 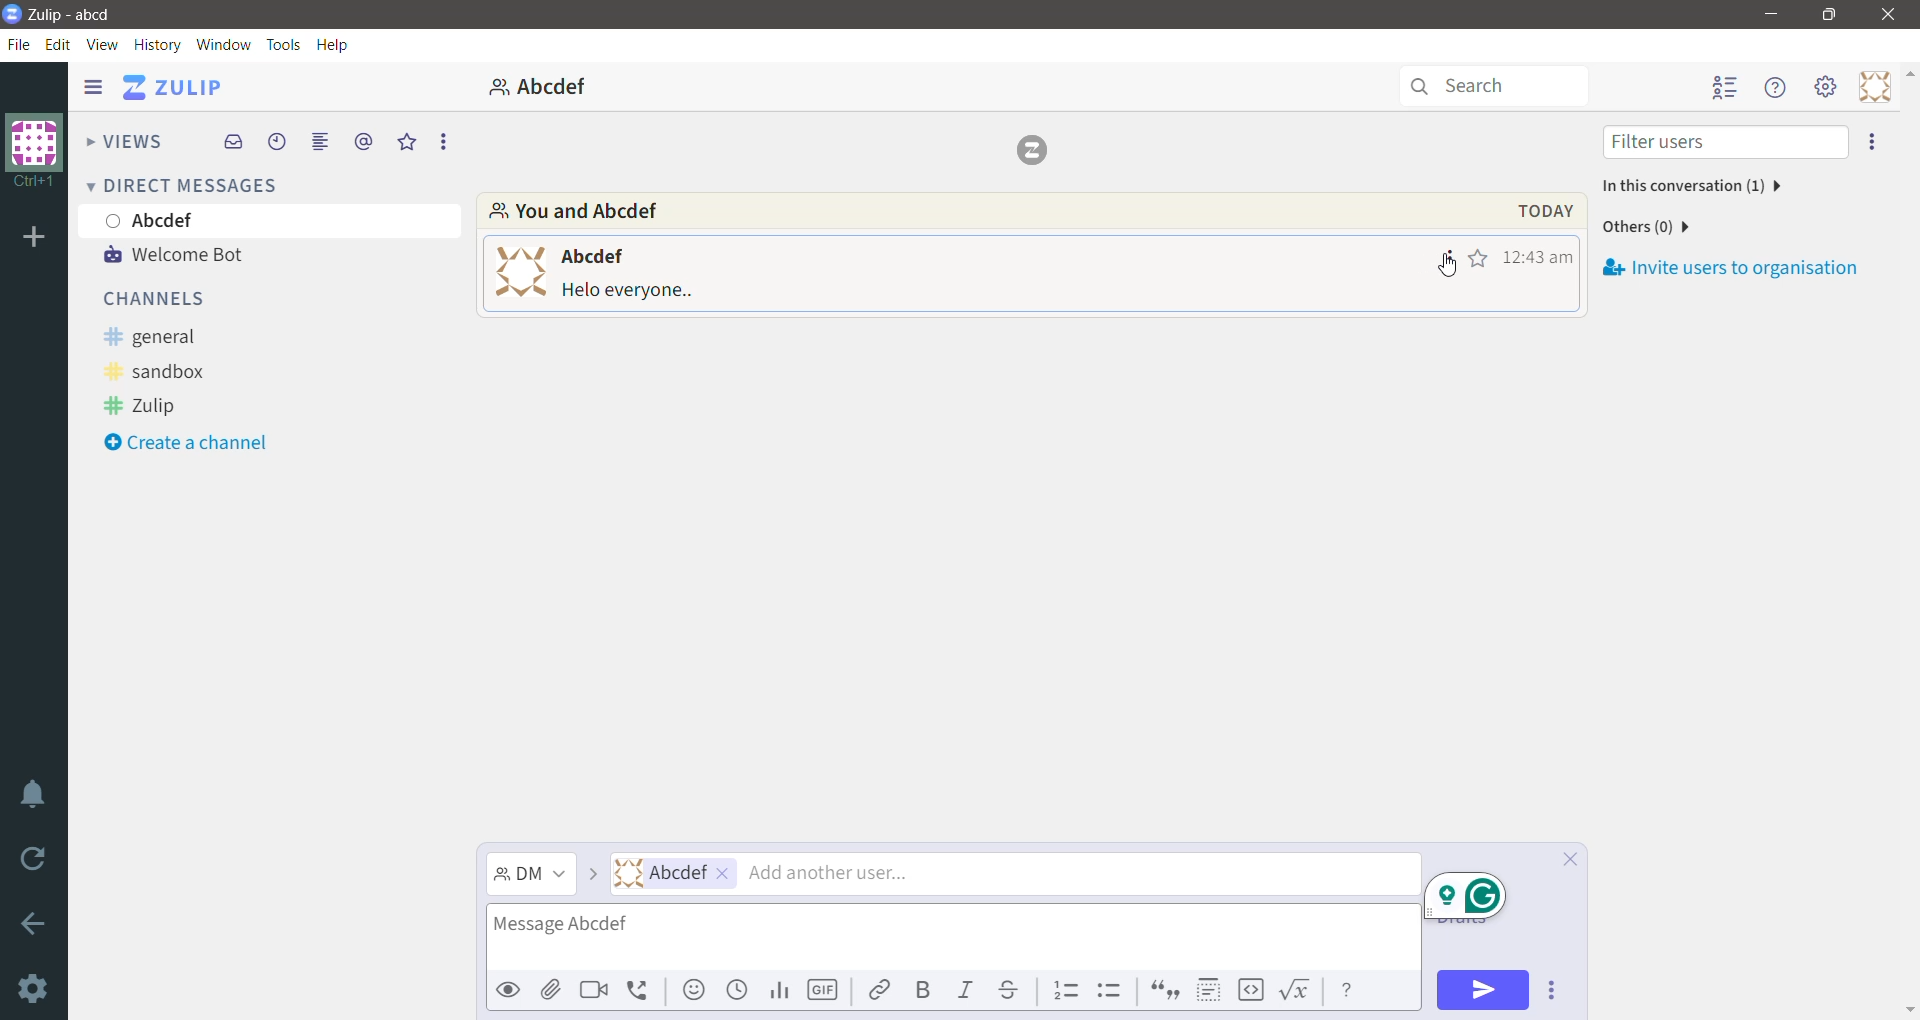 What do you see at coordinates (35, 153) in the screenshot?
I see `Organization Name` at bounding box center [35, 153].